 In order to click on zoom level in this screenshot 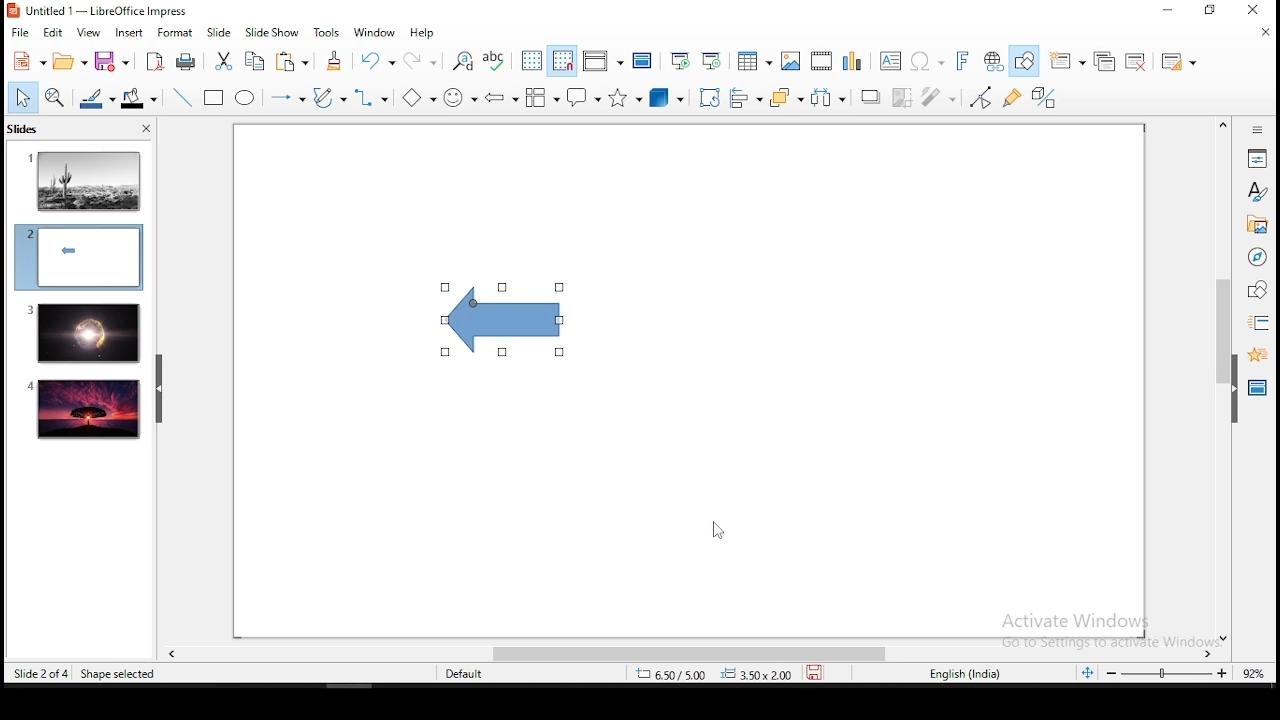, I will do `click(1254, 672)`.